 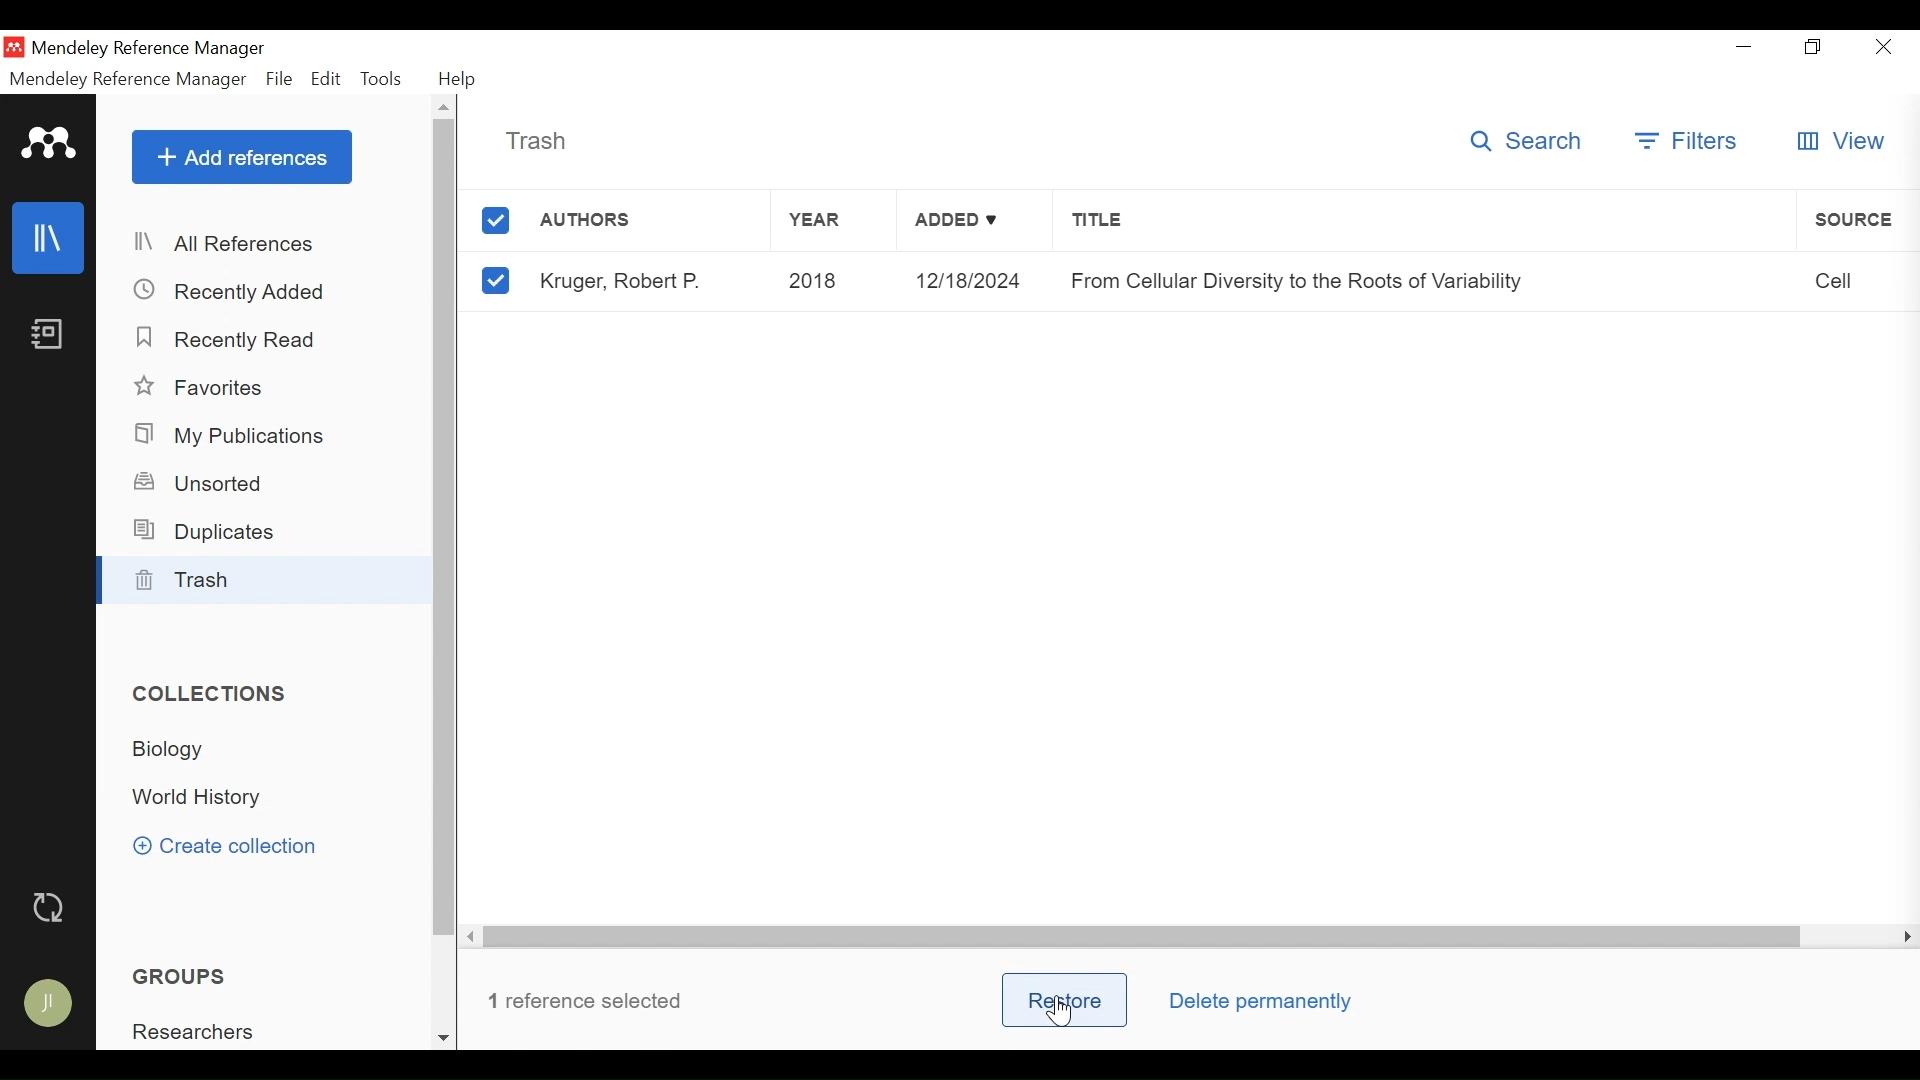 I want to click on Tools, so click(x=382, y=79).